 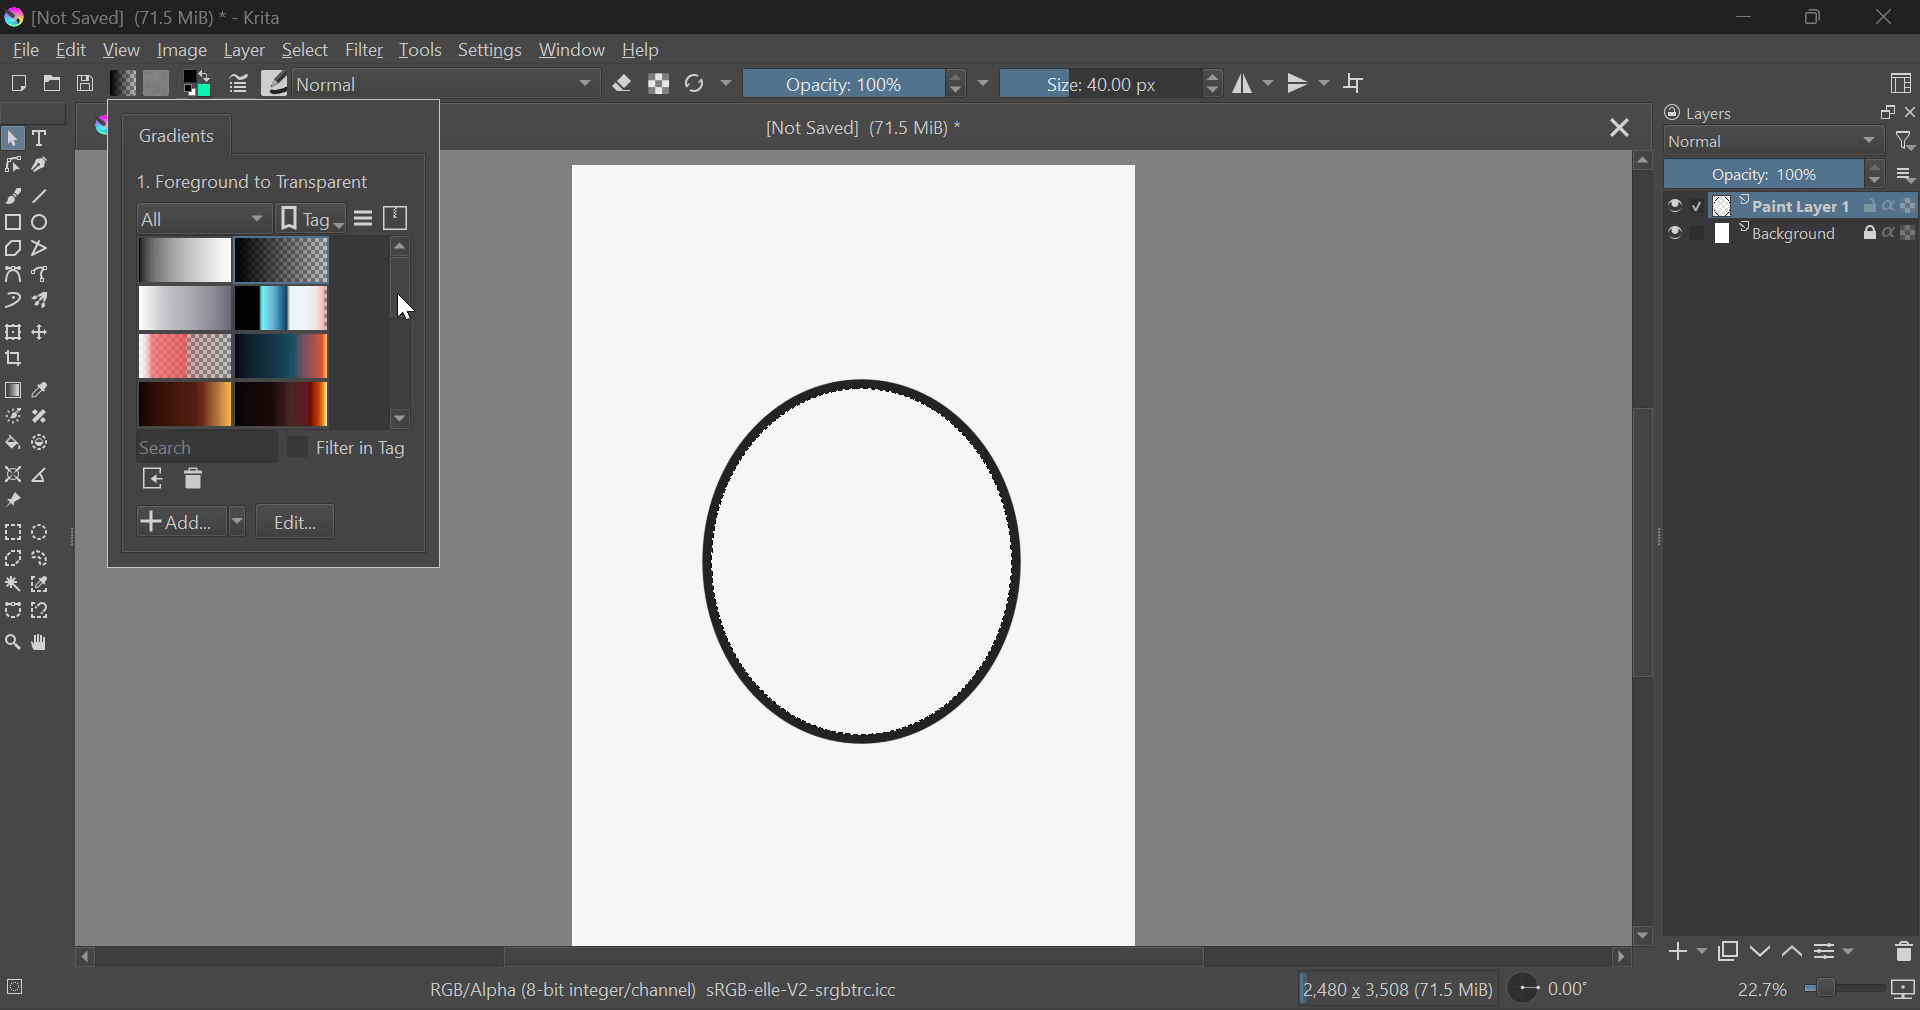 What do you see at coordinates (1115, 82) in the screenshot?
I see `Brush Size` at bounding box center [1115, 82].